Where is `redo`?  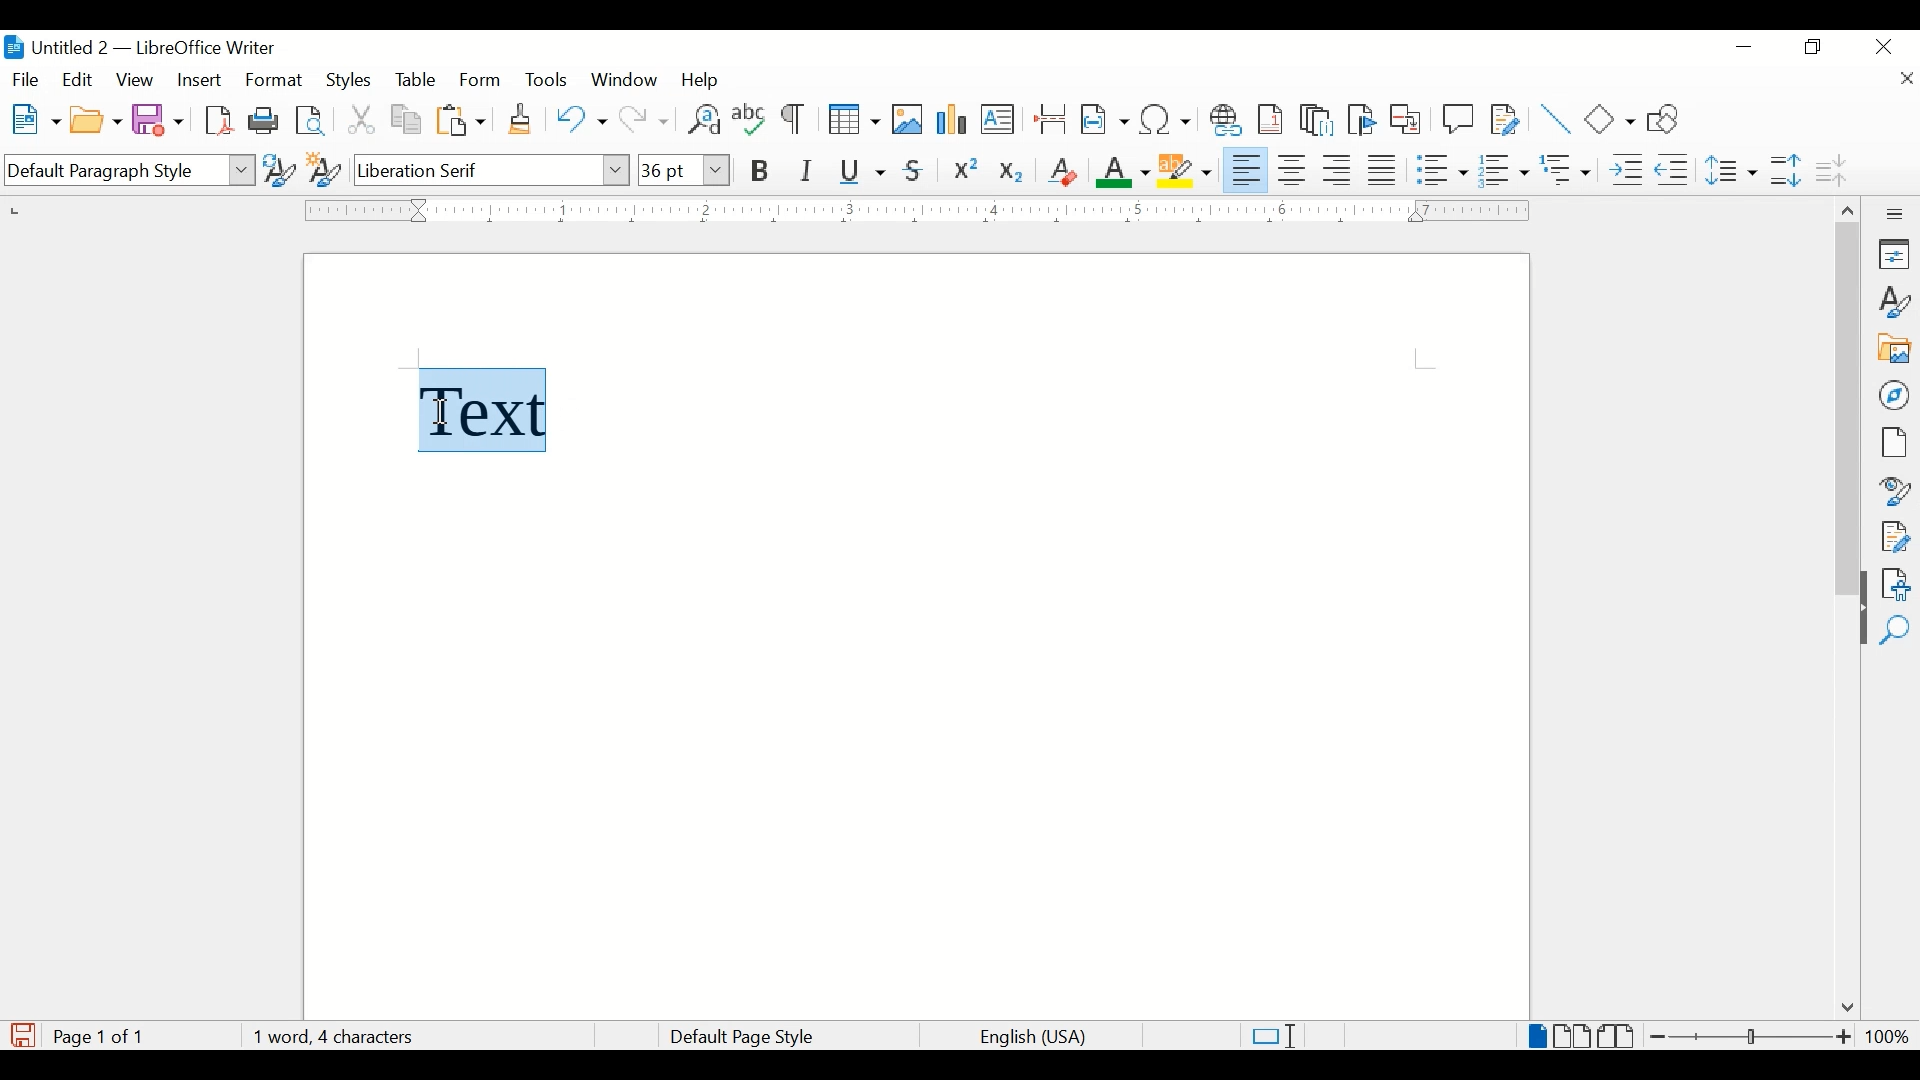 redo is located at coordinates (645, 120).